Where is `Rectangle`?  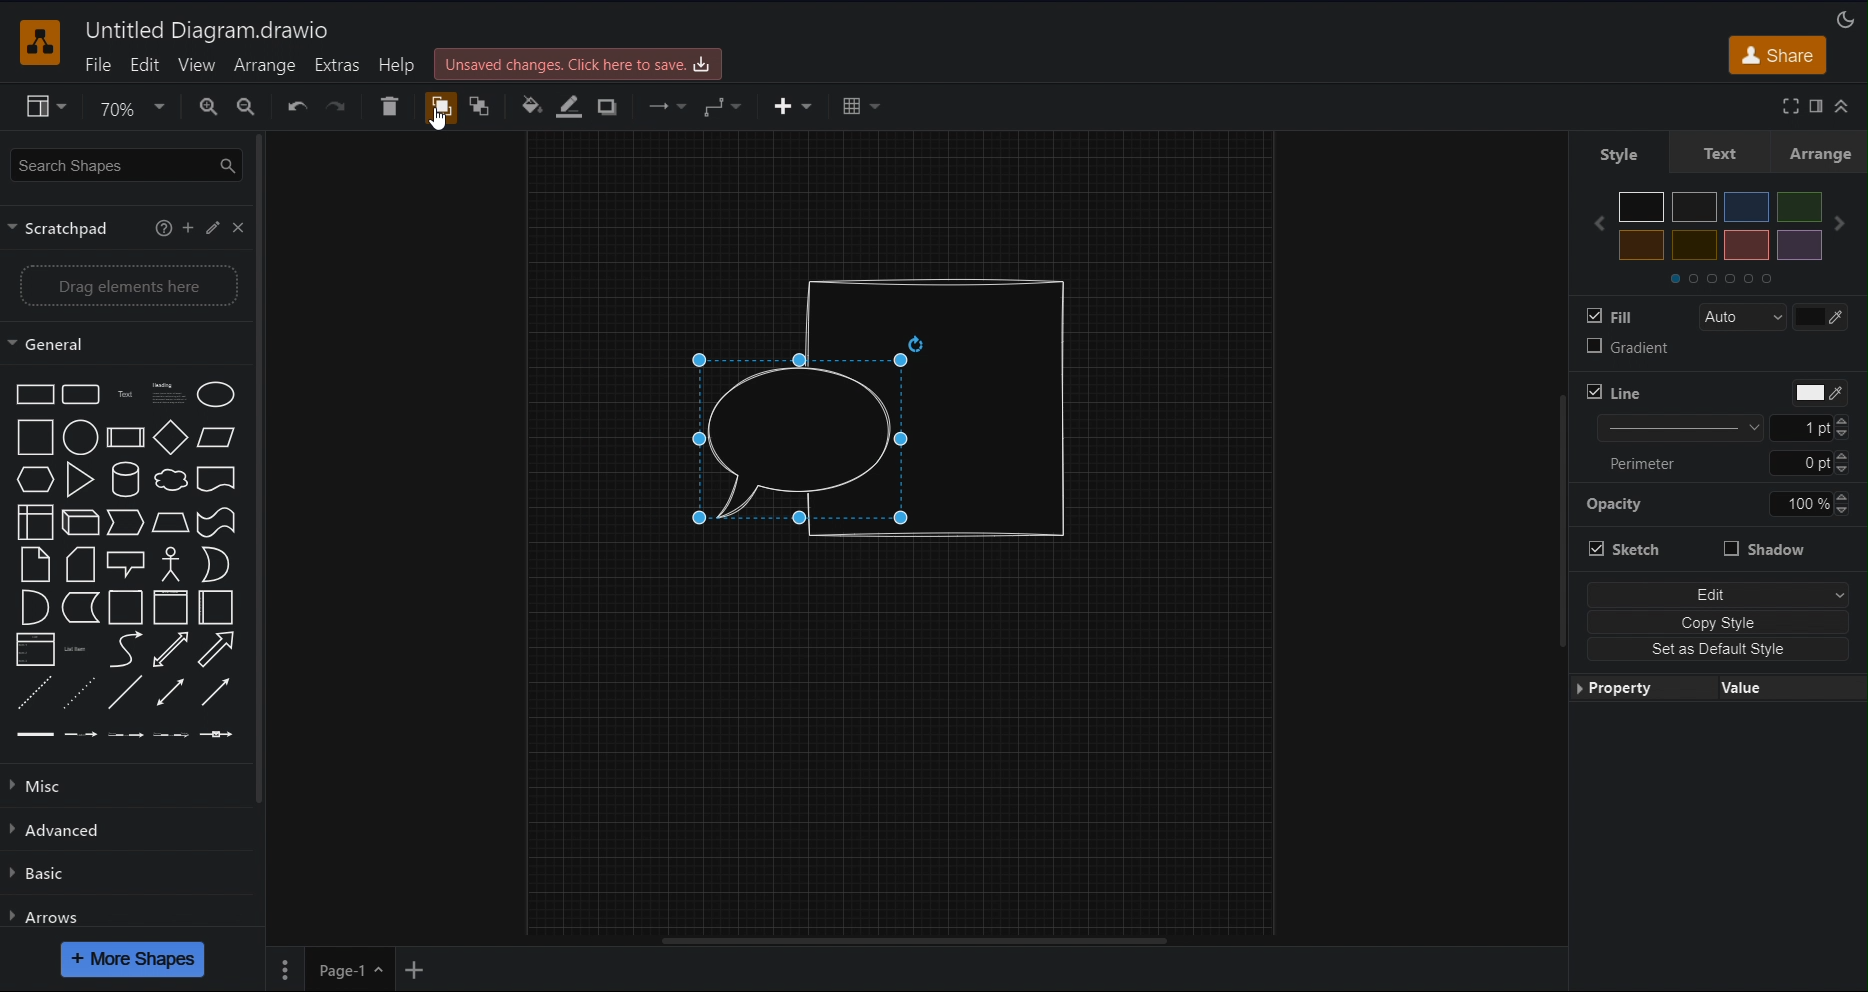 Rectangle is located at coordinates (35, 394).